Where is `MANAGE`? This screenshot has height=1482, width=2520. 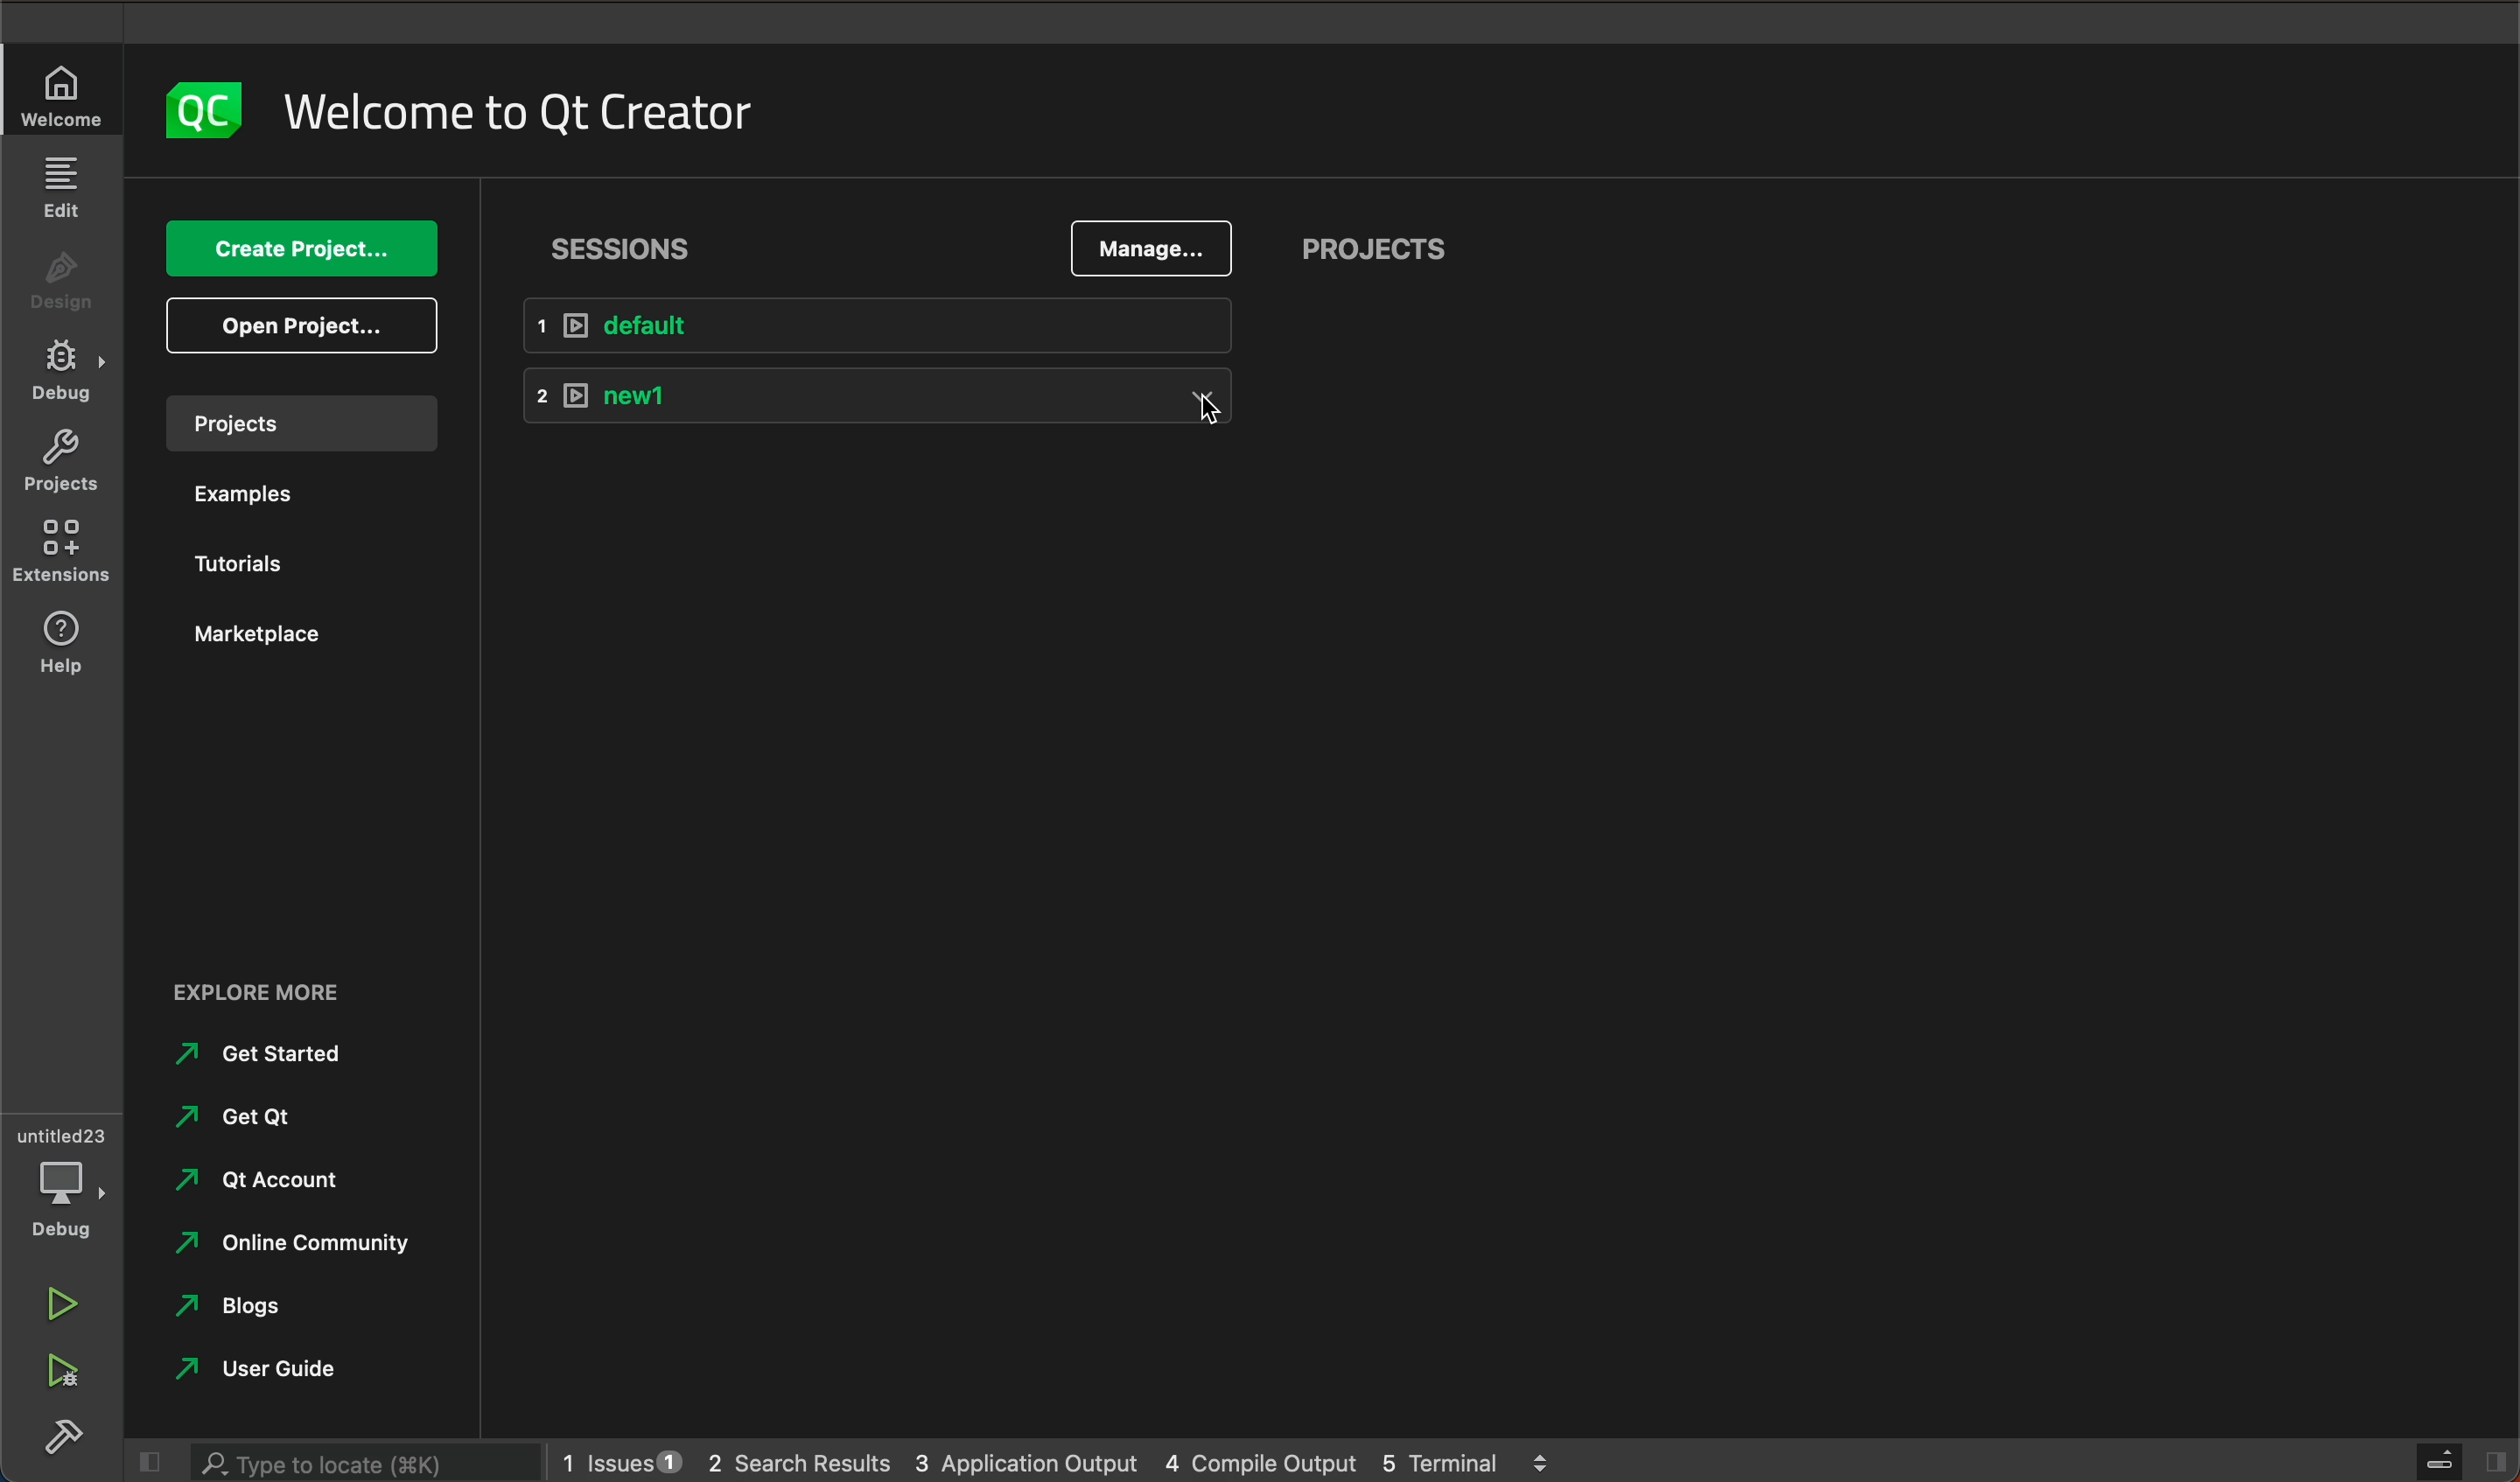 MANAGE is located at coordinates (1149, 250).